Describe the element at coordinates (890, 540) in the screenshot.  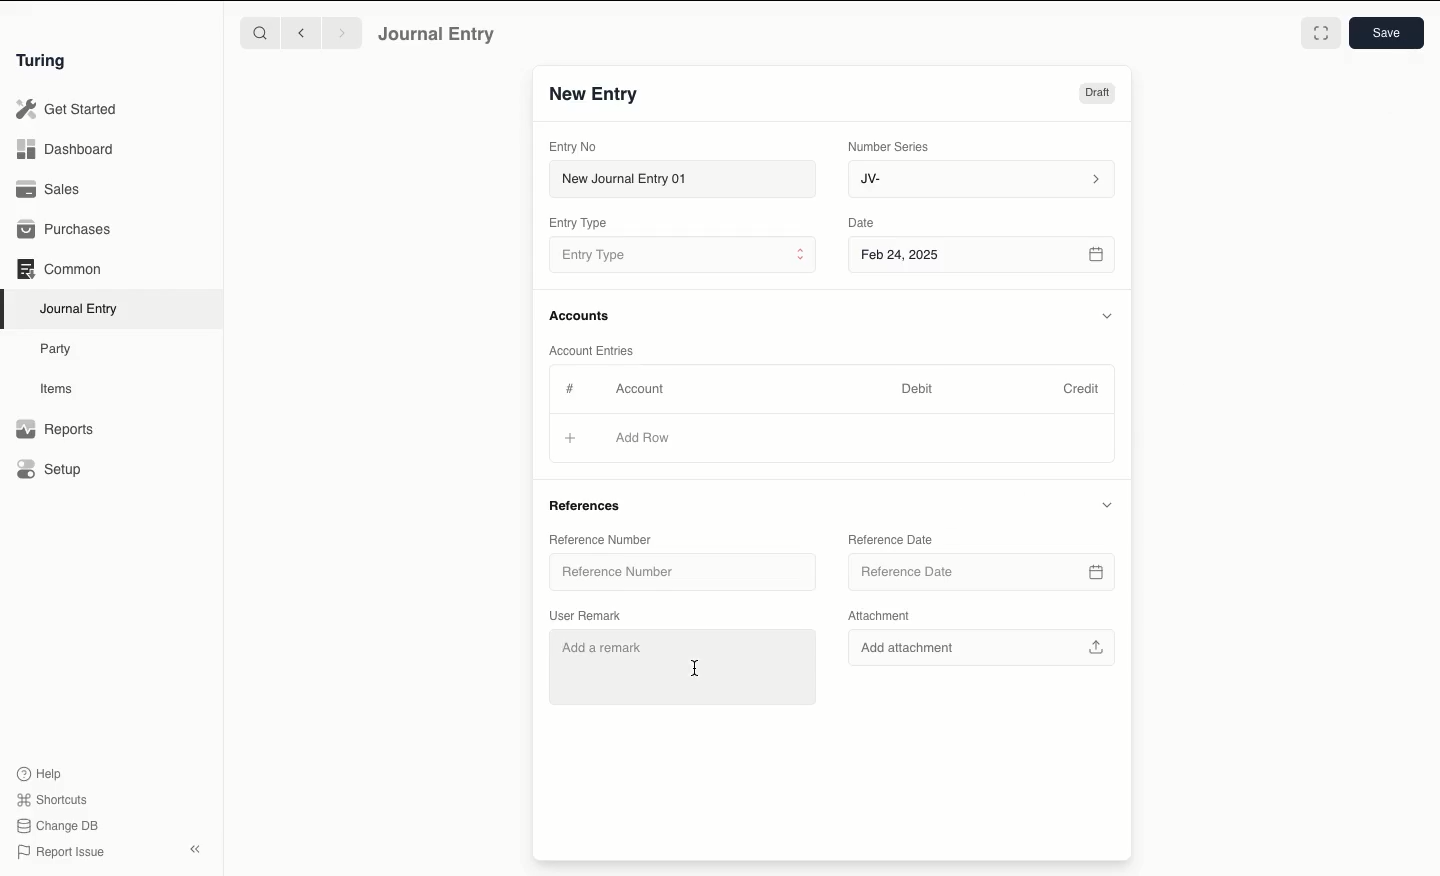
I see `Reference Date` at that location.